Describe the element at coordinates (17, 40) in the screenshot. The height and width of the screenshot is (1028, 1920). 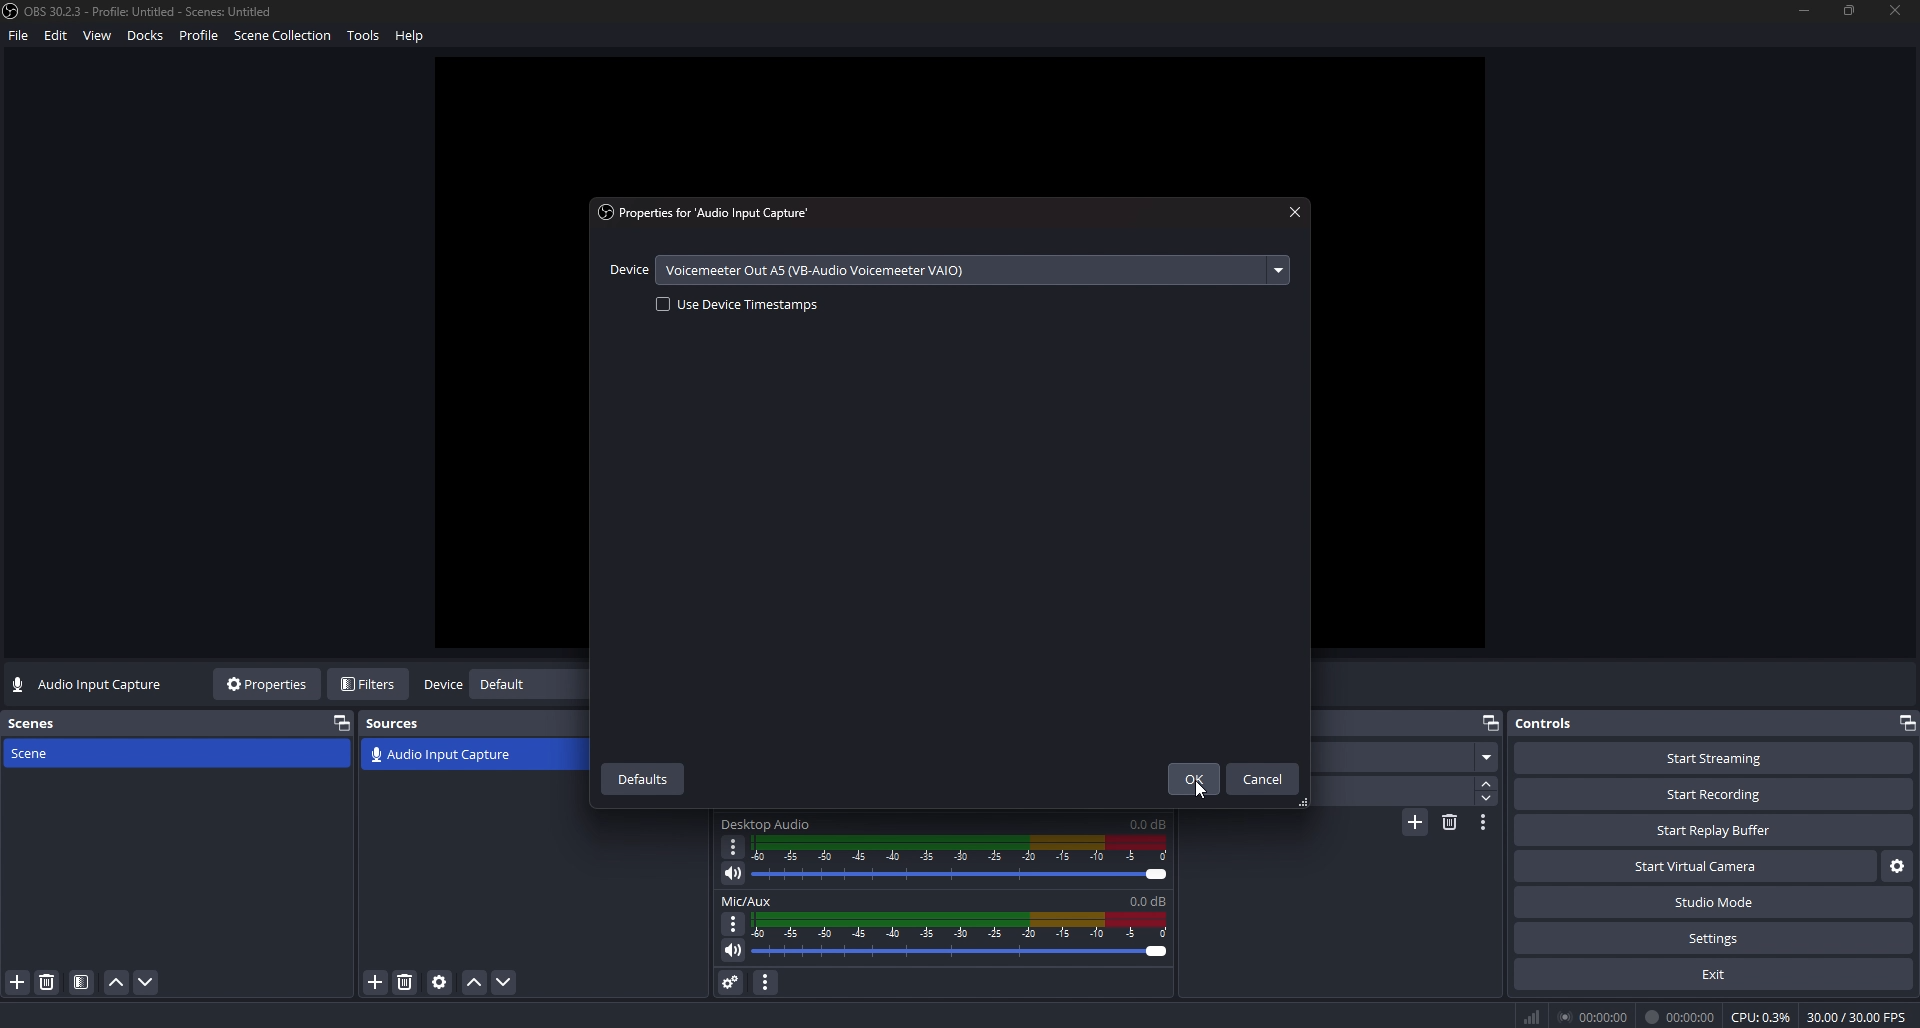
I see `file` at that location.